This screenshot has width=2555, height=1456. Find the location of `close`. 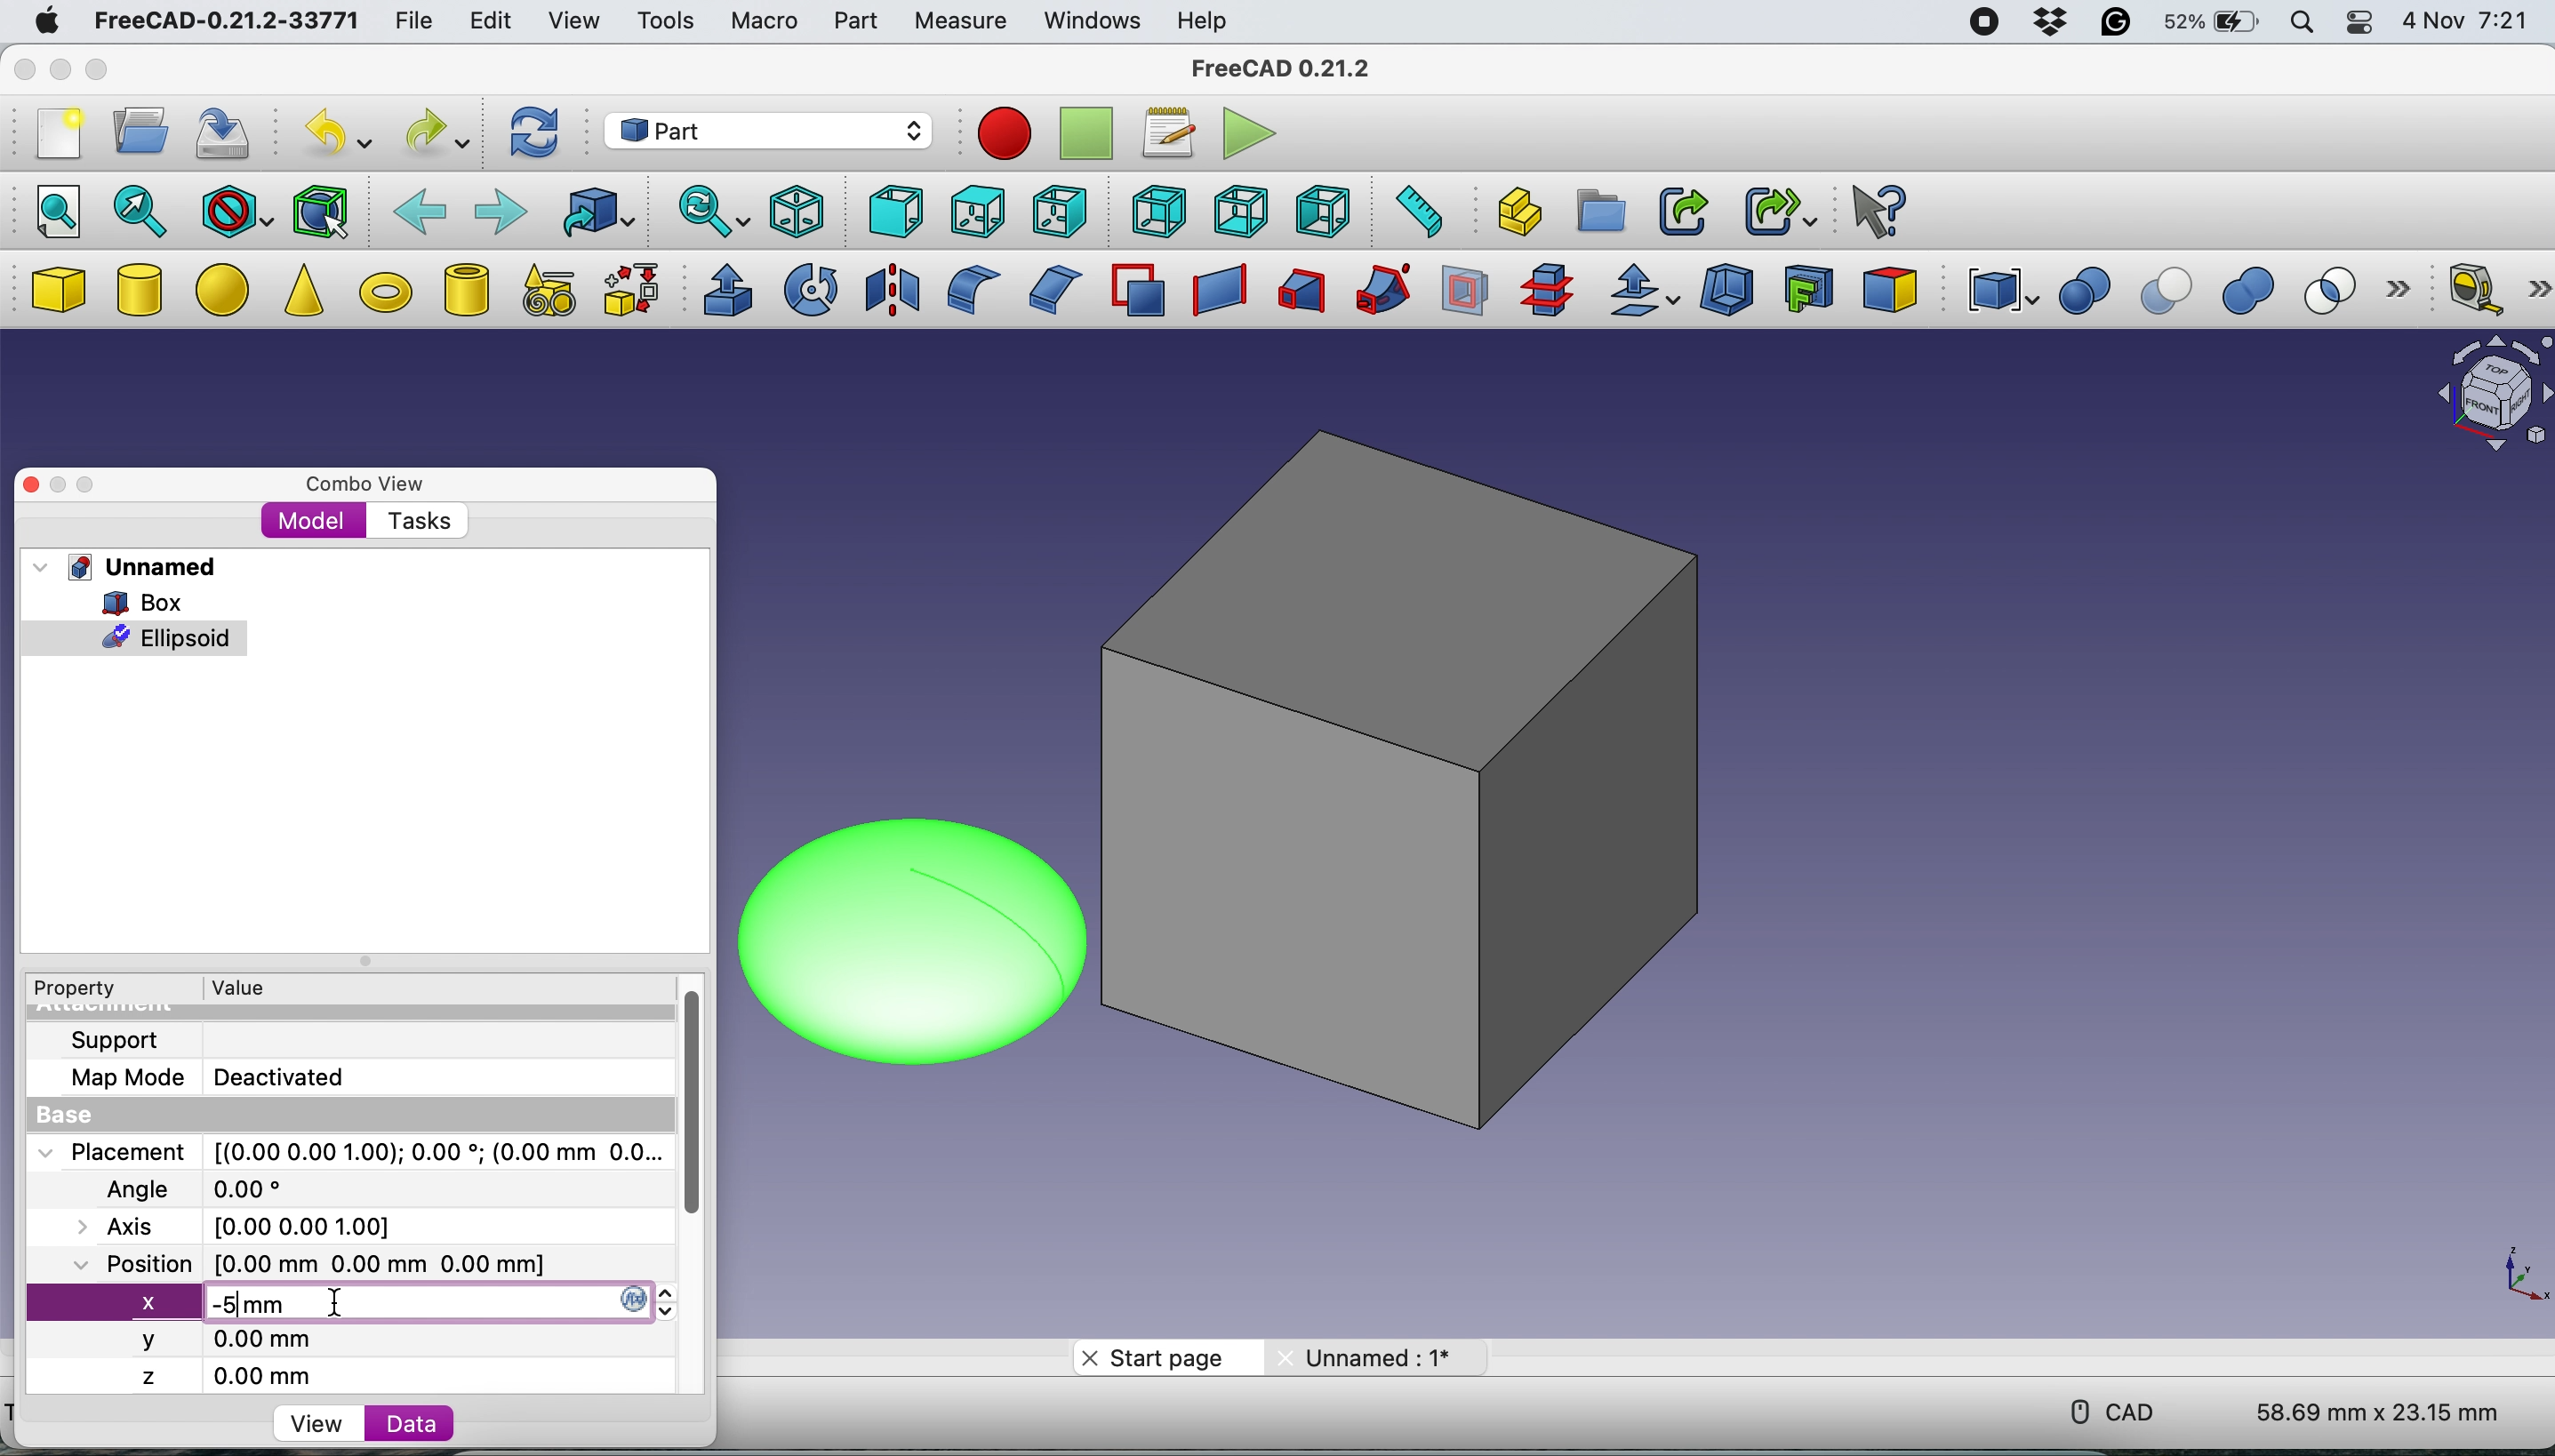

close is located at coordinates (32, 484).